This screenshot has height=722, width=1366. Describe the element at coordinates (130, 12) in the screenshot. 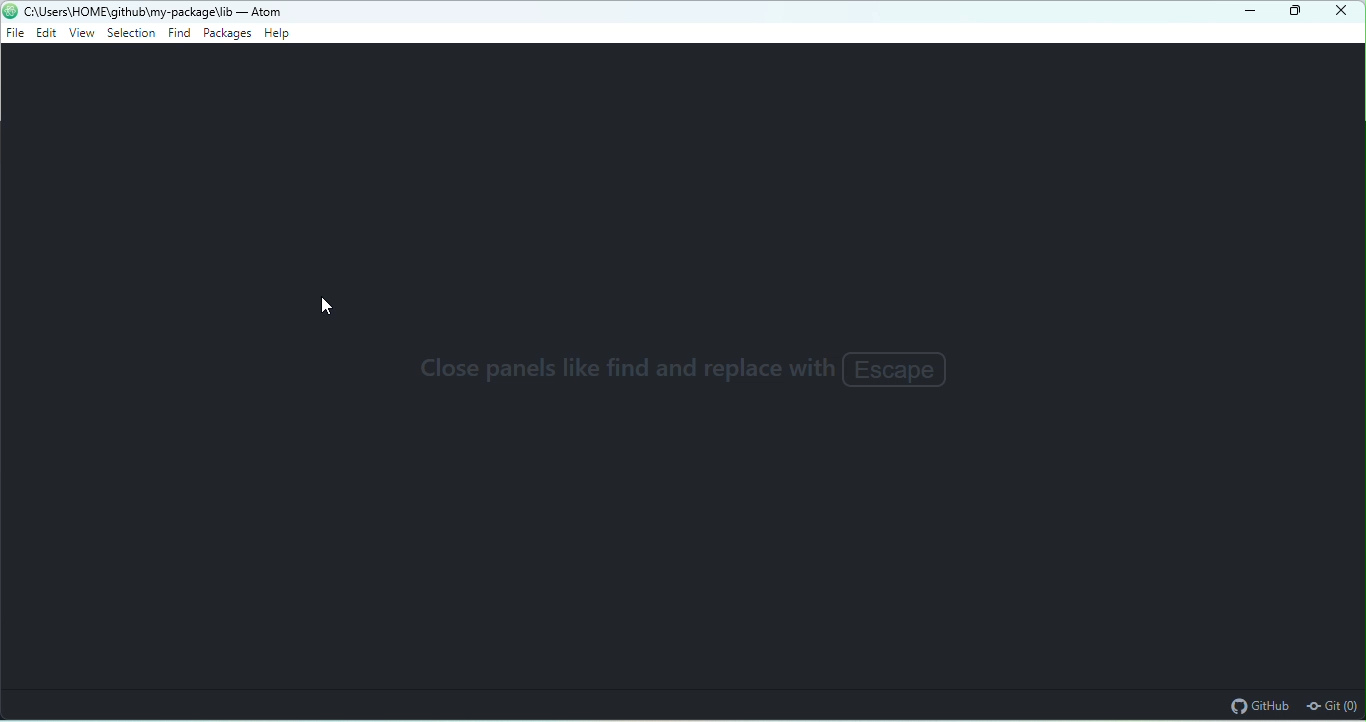

I see `c“\Users\HOME\github\my-package\lib` at that location.